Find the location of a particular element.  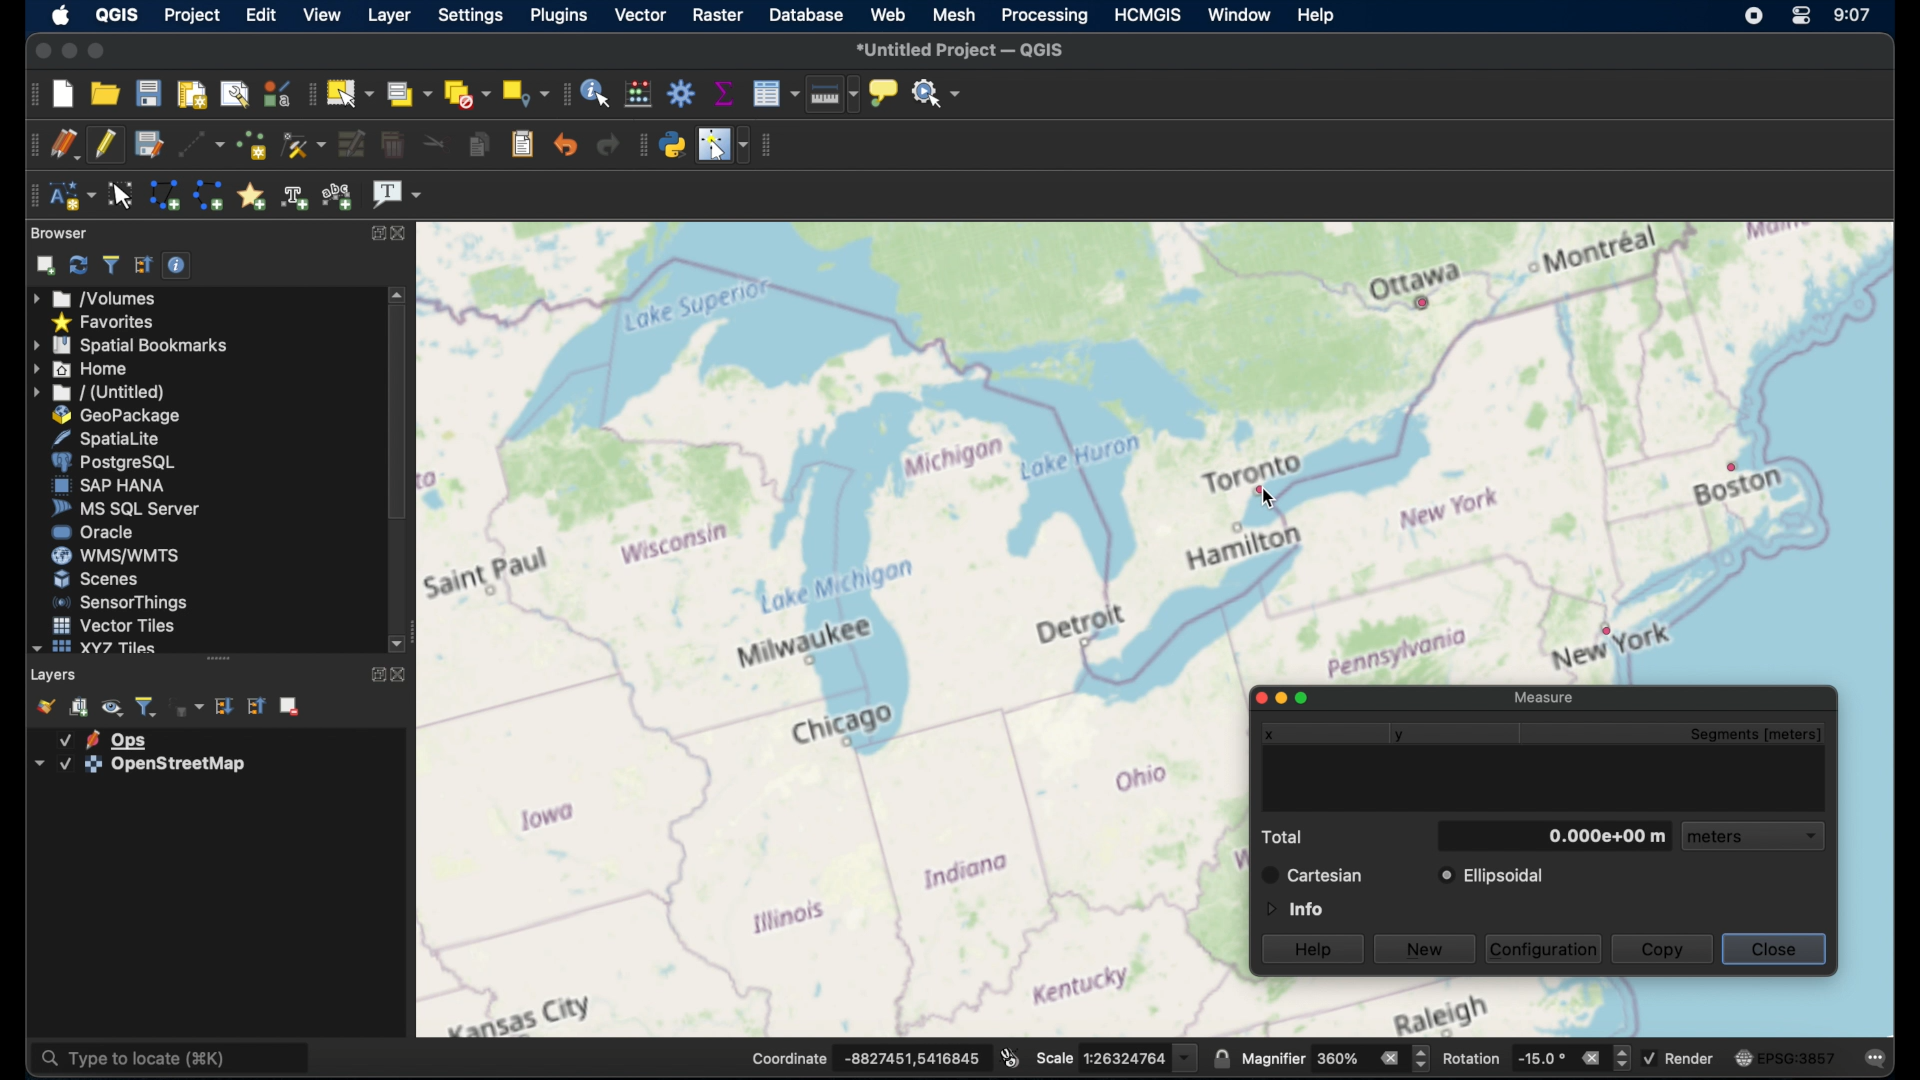

close is located at coordinates (400, 677).